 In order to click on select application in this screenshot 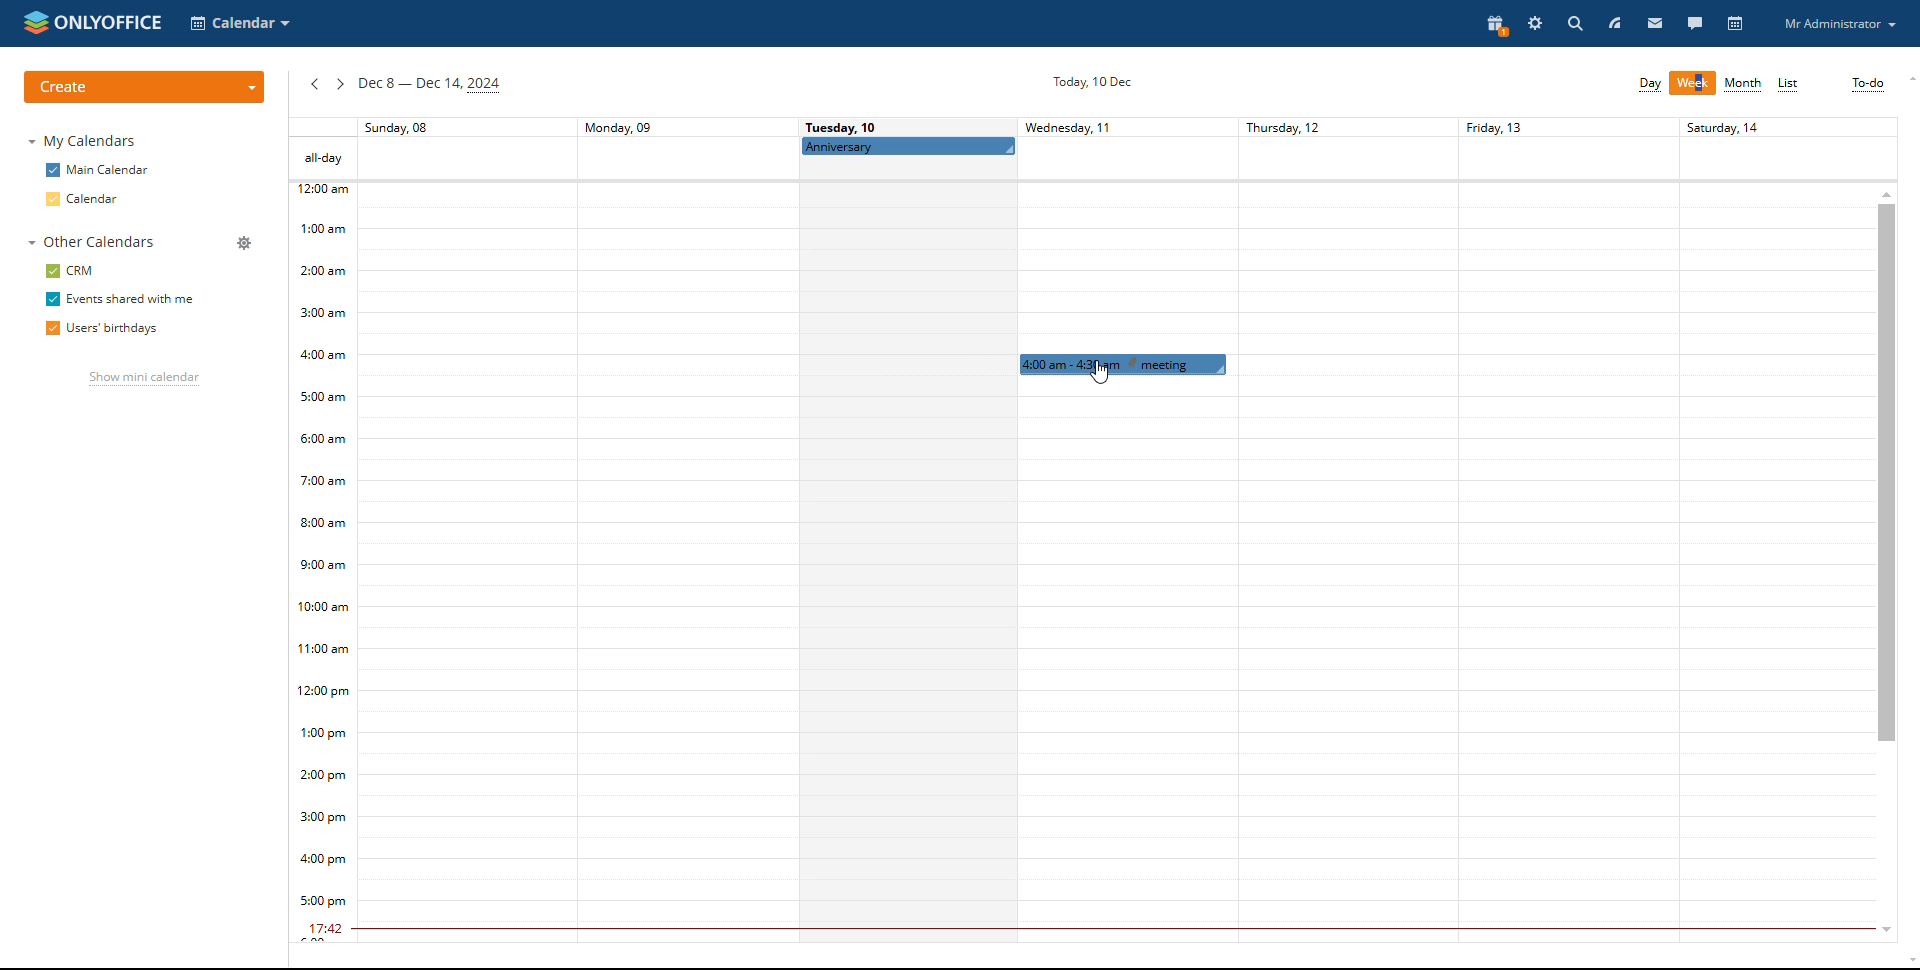, I will do `click(242, 24)`.